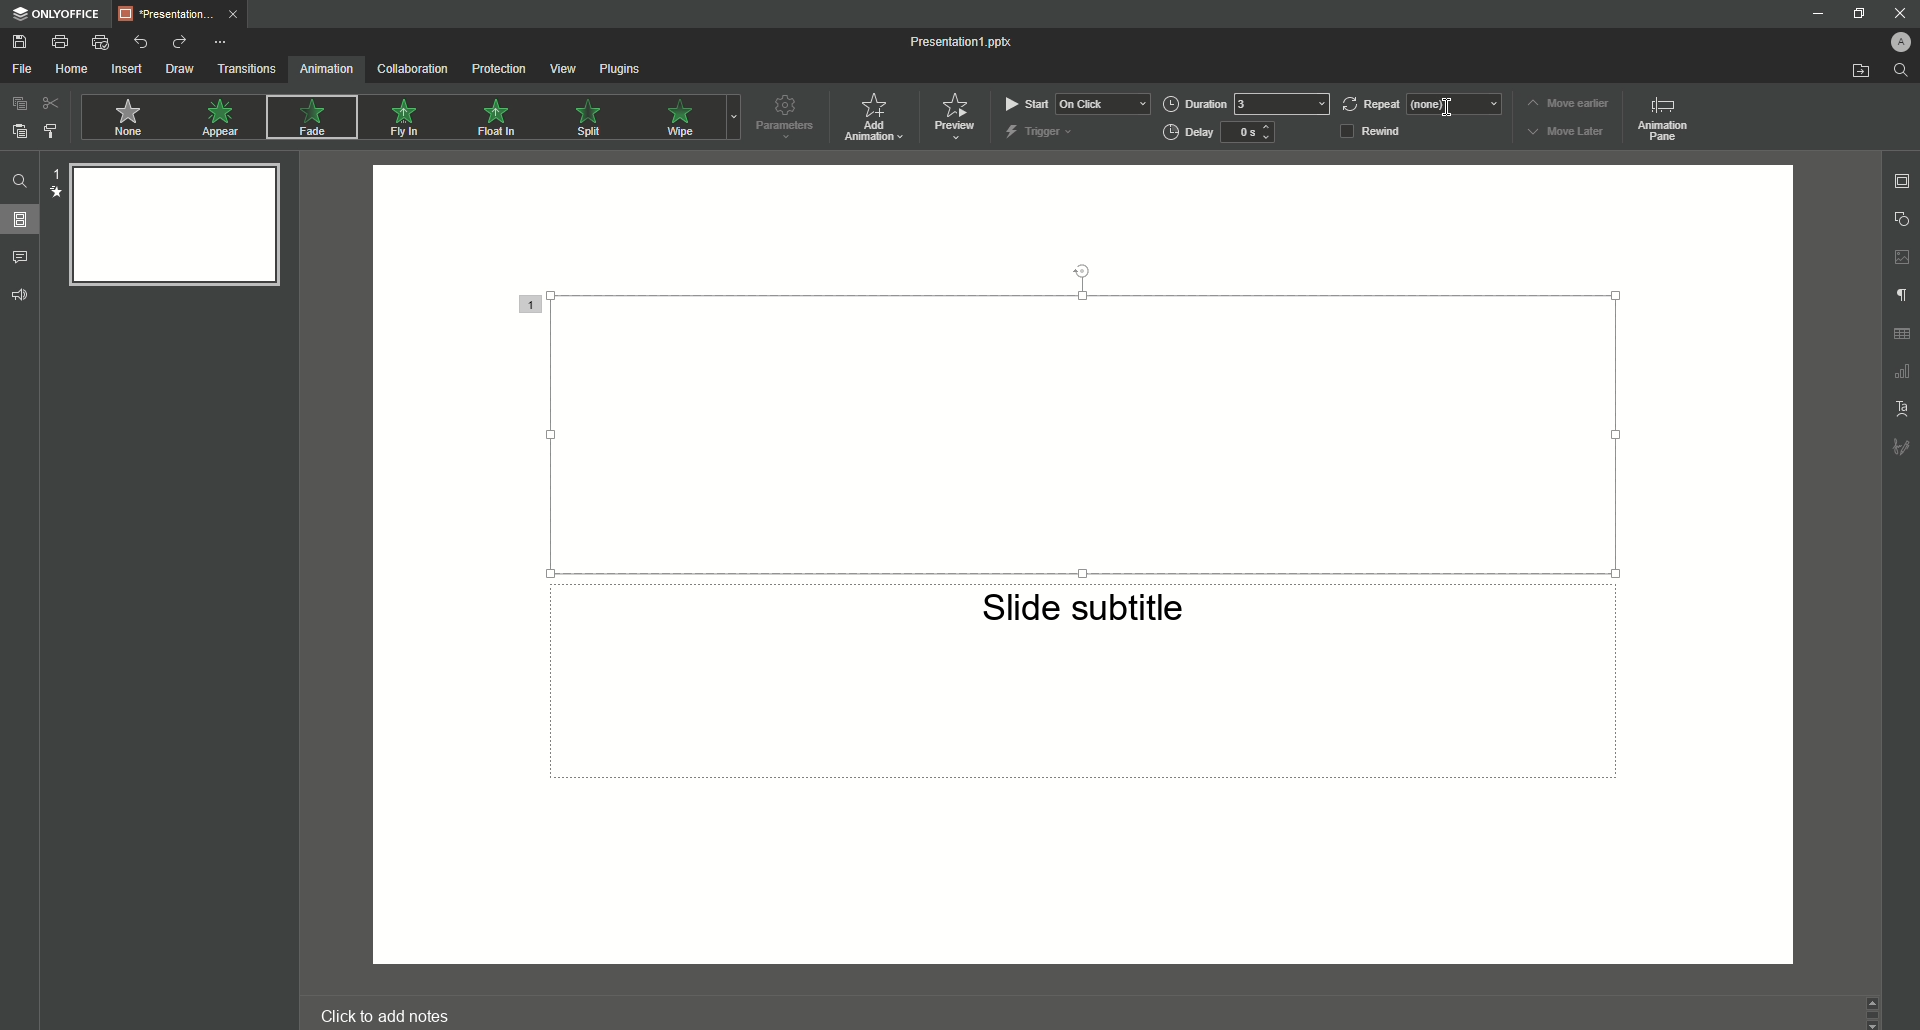 The image size is (1920, 1030). Describe the element at coordinates (1249, 103) in the screenshot. I see `Duration` at that location.